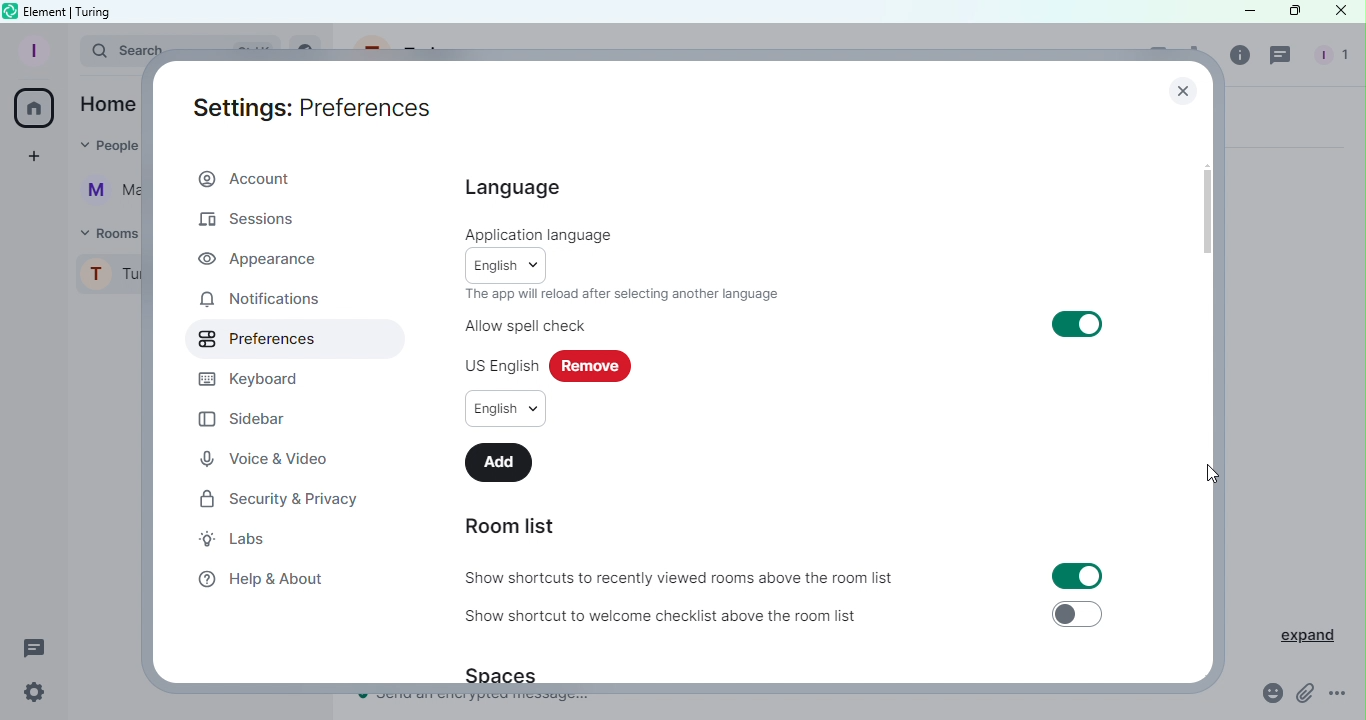 The width and height of the screenshot is (1366, 720). Describe the element at coordinates (506, 526) in the screenshot. I see `Room list` at that location.